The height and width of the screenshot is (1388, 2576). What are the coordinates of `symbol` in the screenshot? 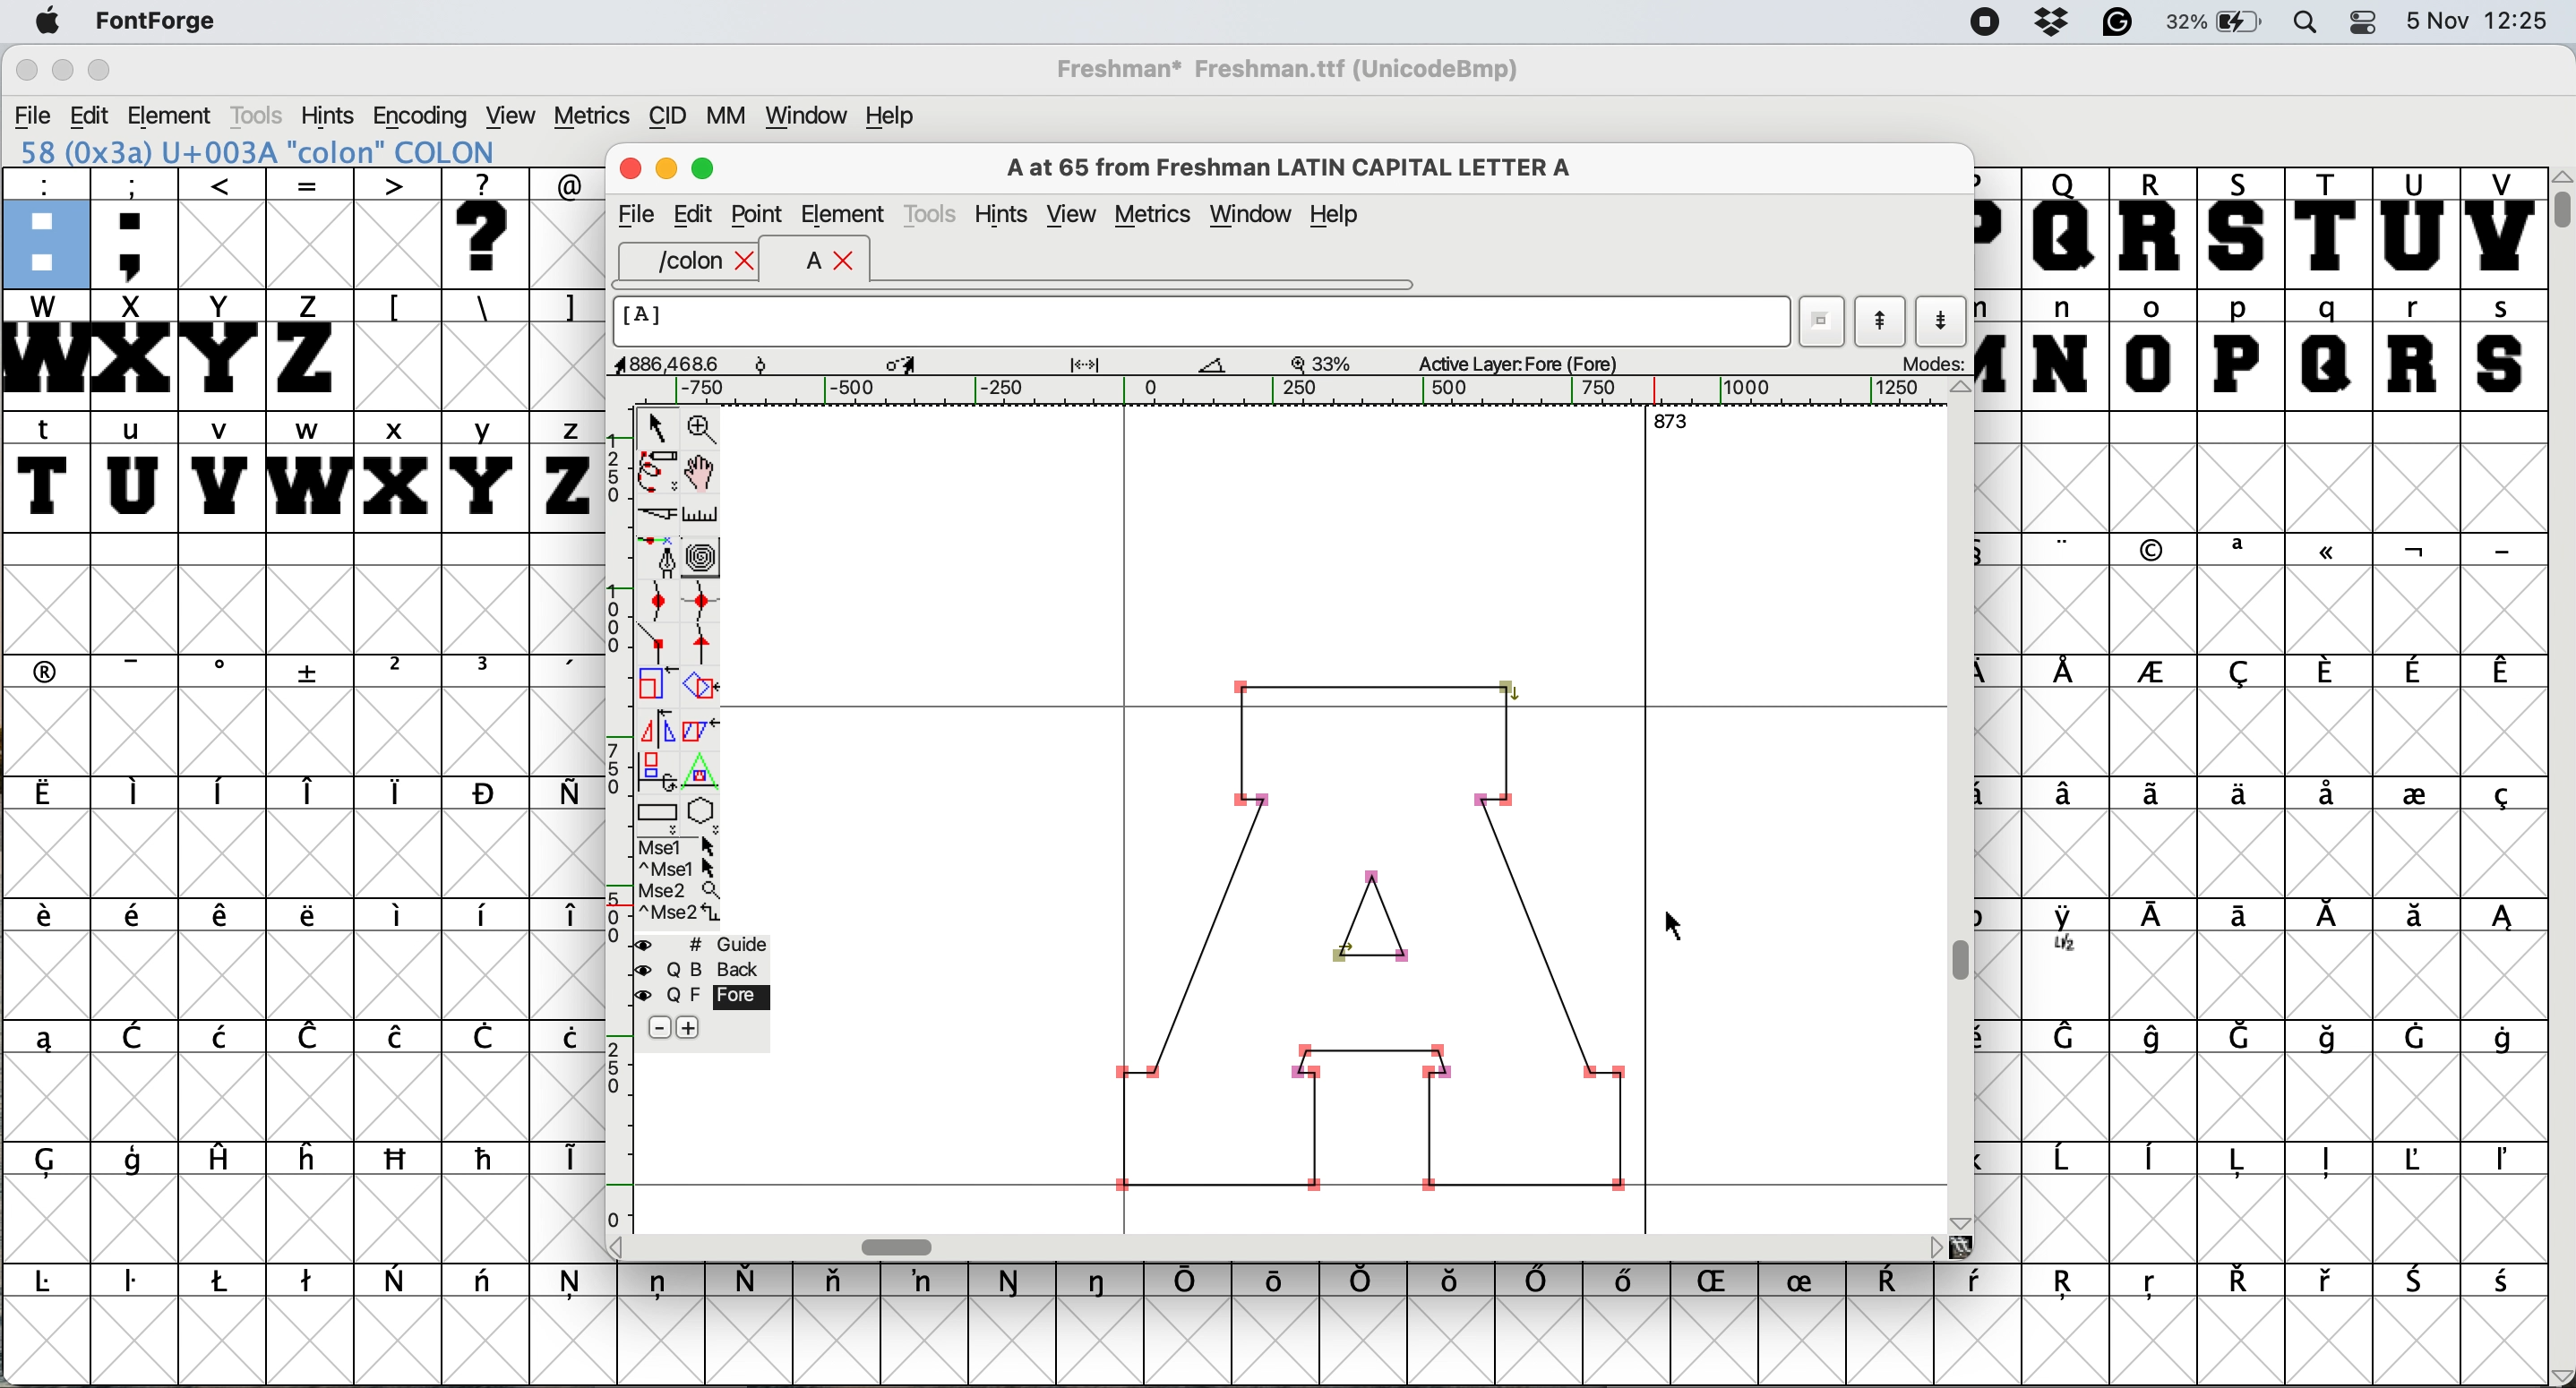 It's located at (313, 792).